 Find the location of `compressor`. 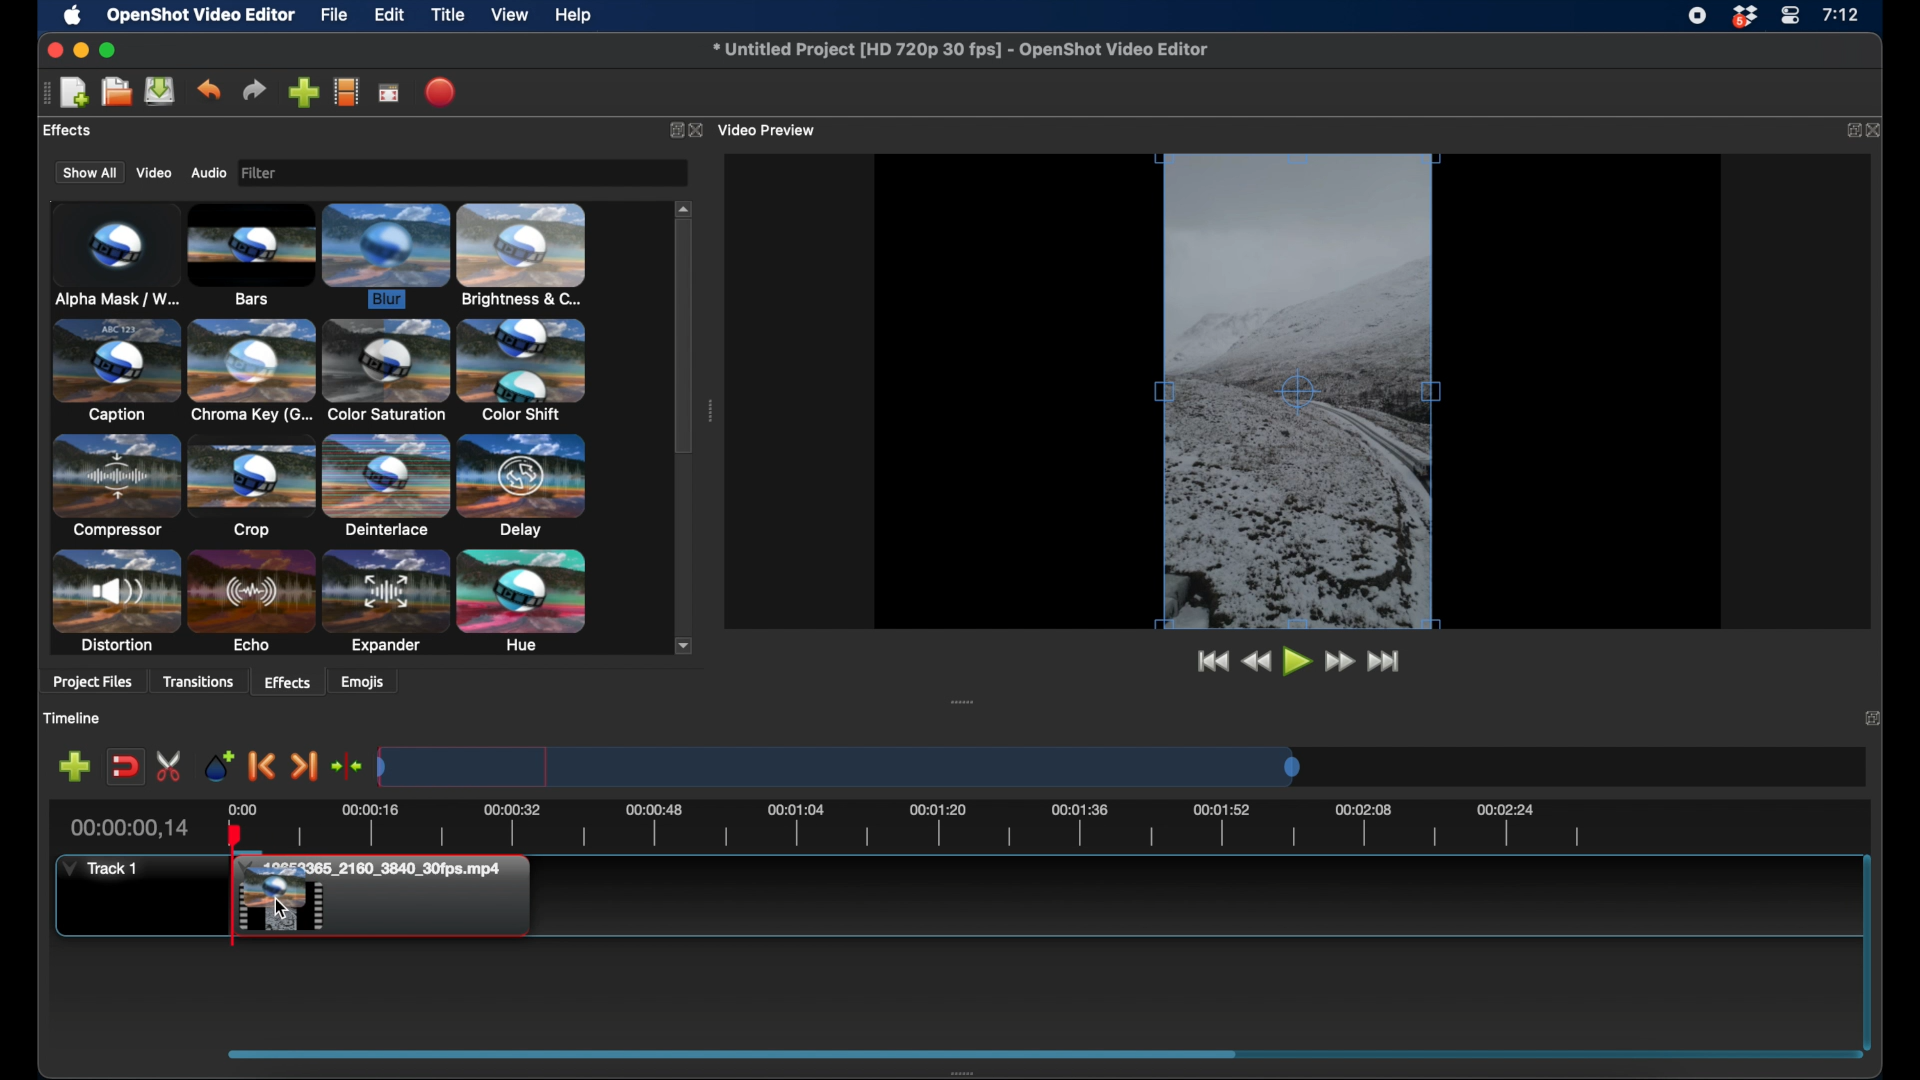

compressor is located at coordinates (114, 485).